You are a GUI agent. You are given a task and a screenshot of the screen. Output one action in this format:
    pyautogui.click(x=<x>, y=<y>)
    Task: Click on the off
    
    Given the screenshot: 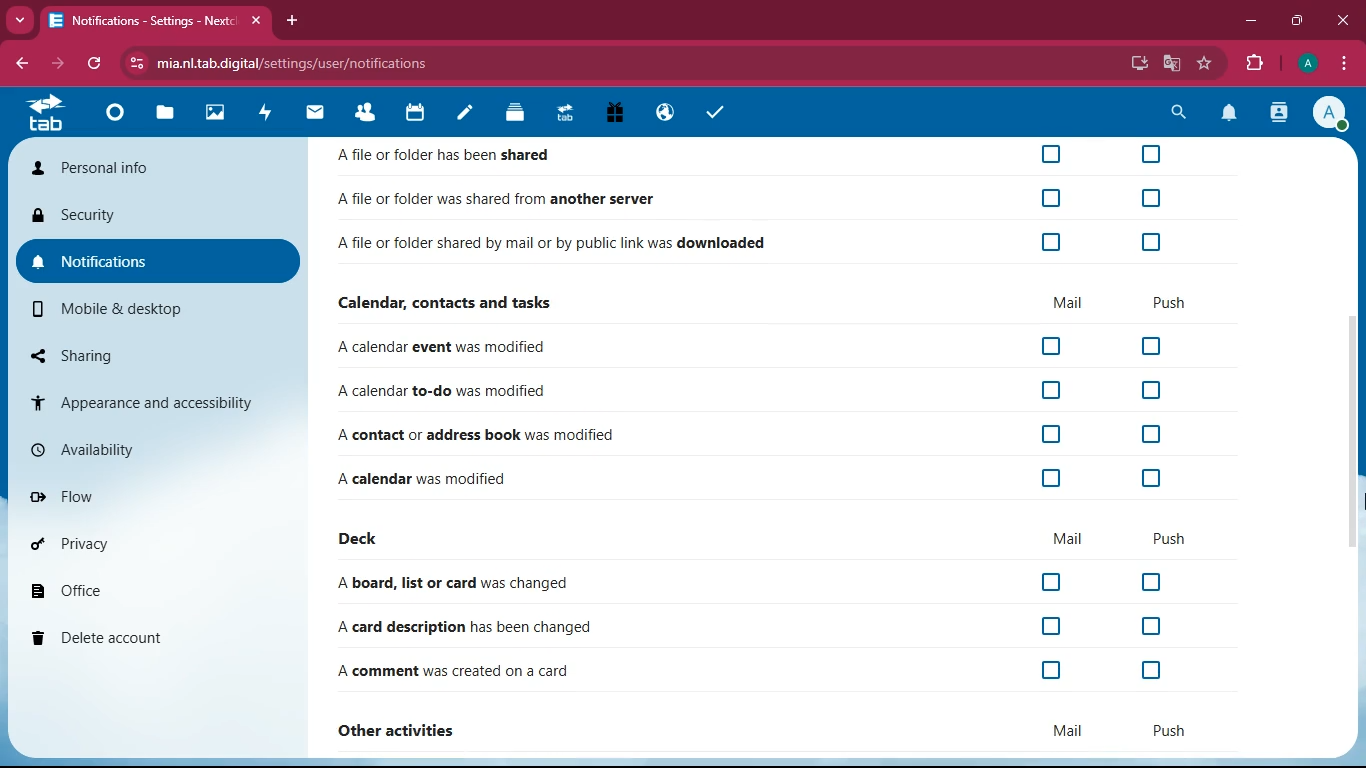 What is the action you would take?
    pyautogui.click(x=1056, y=478)
    